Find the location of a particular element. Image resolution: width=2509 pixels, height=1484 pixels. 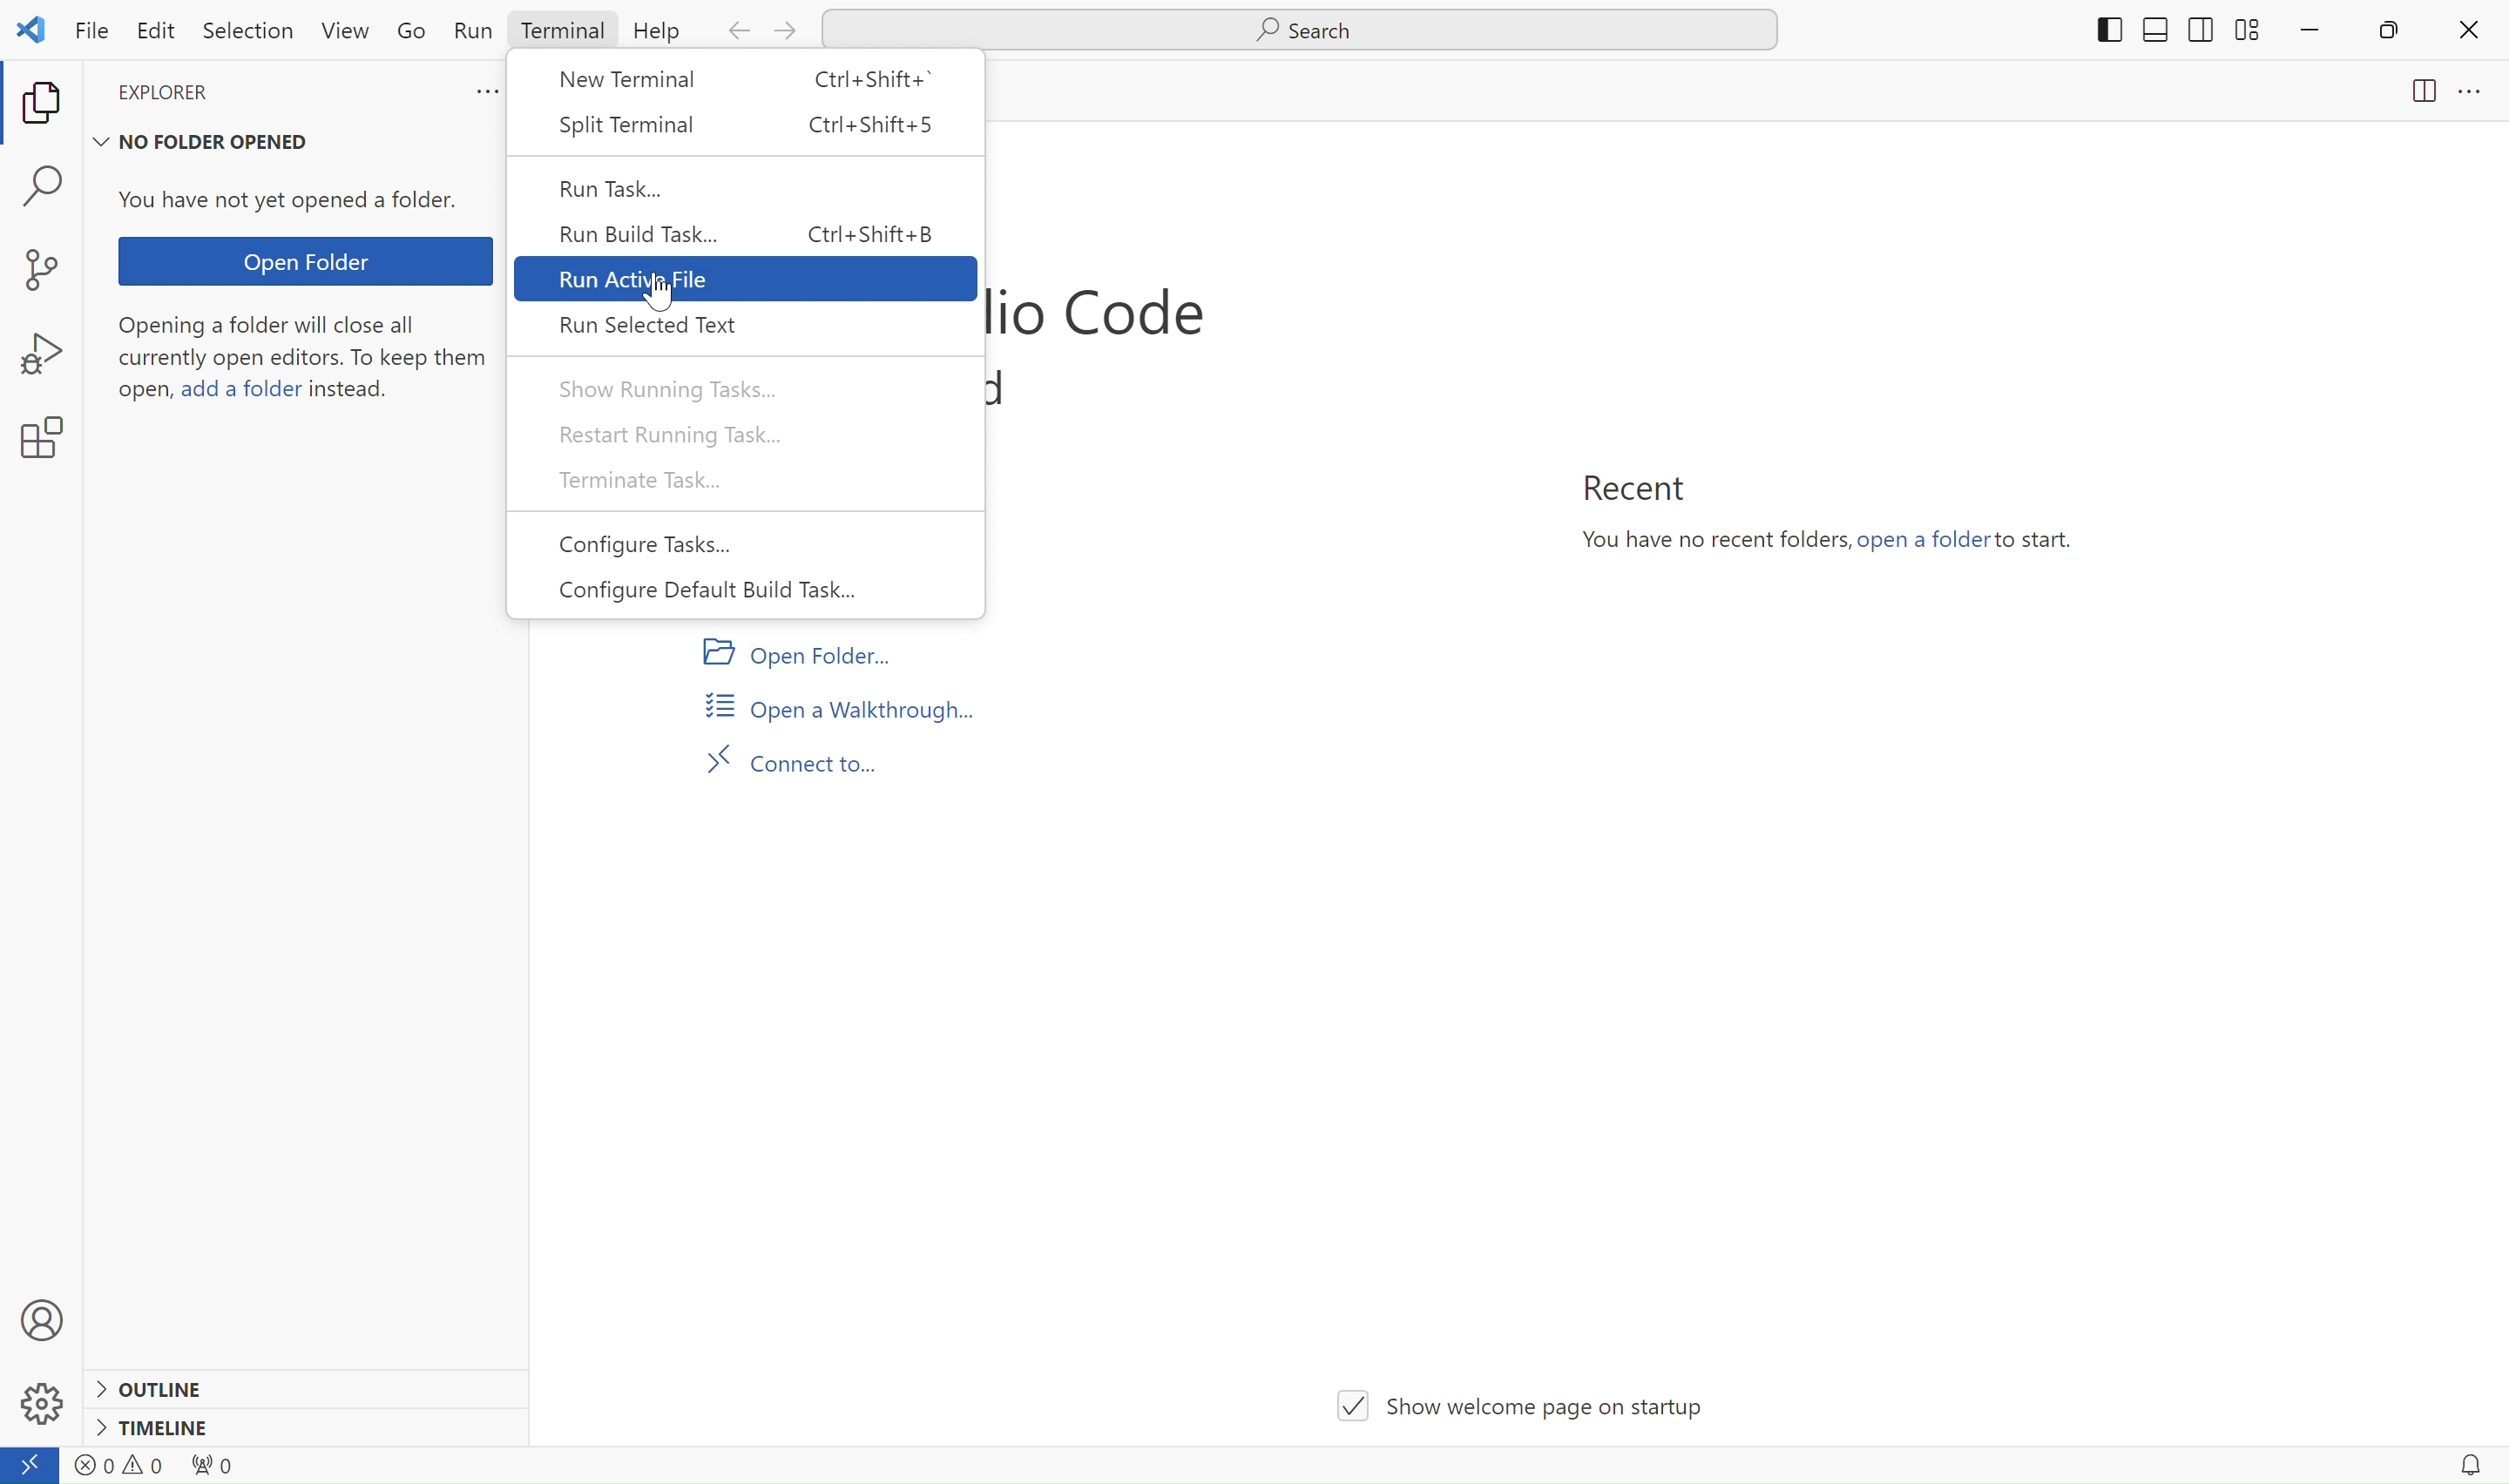

Connect to is located at coordinates (793, 756).